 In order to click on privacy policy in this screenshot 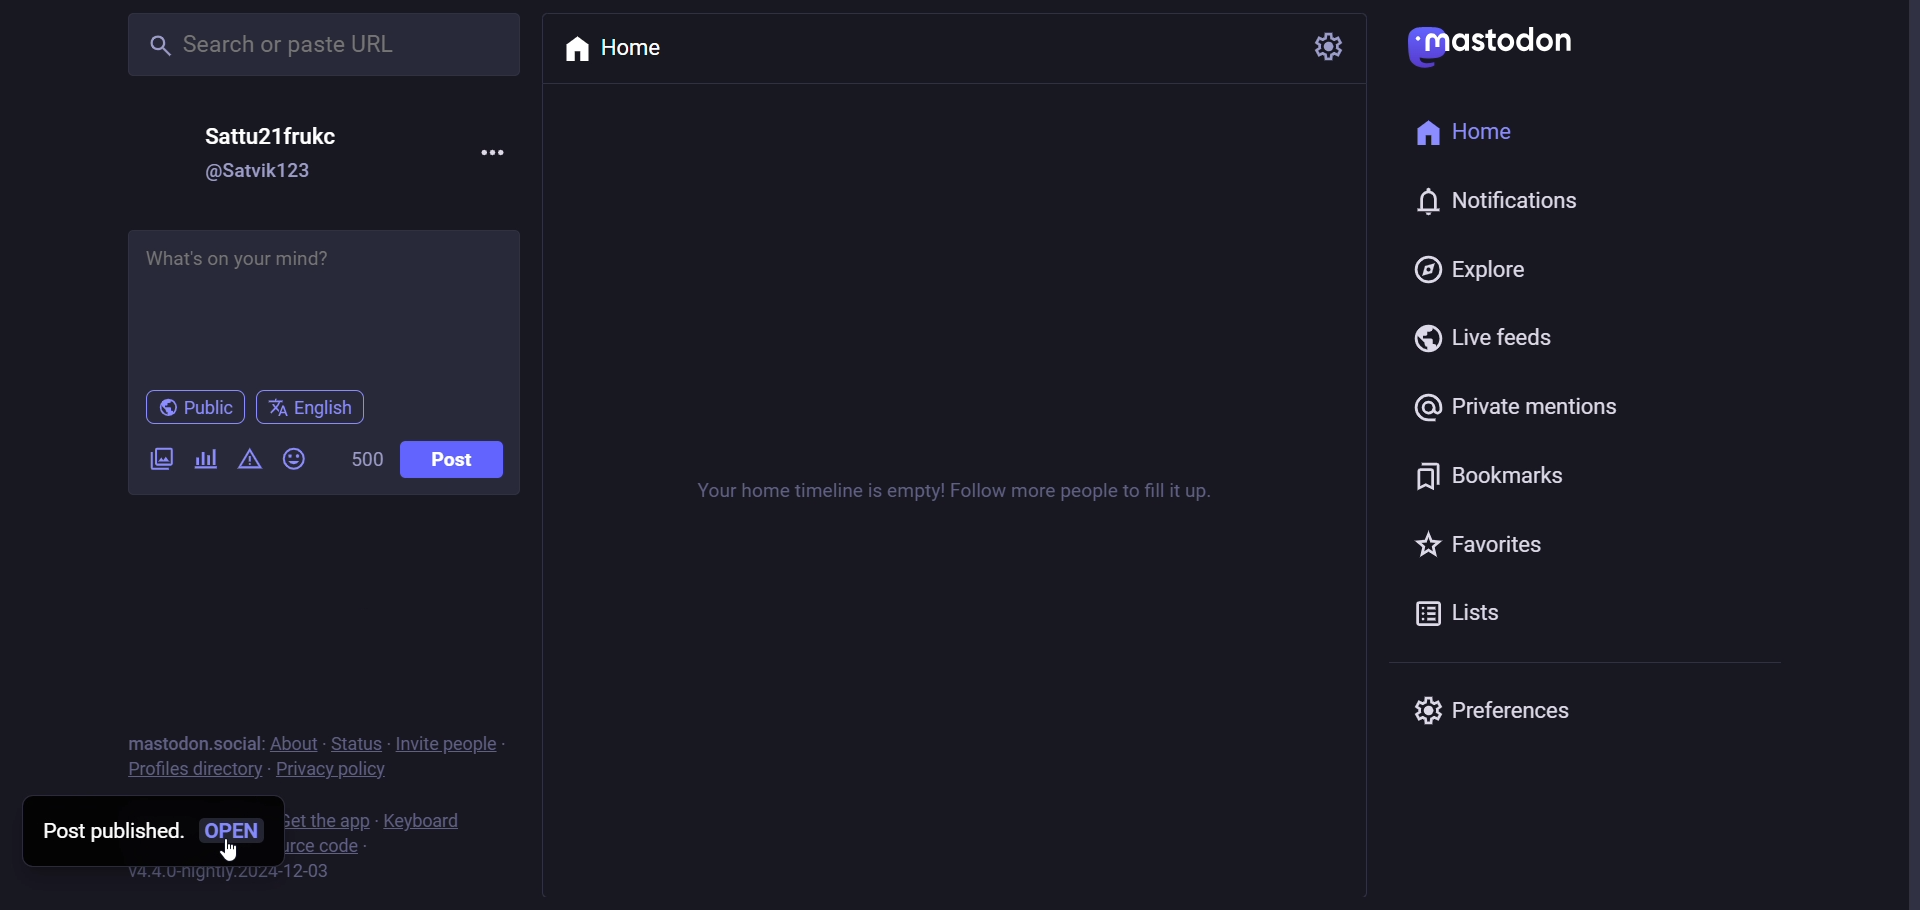, I will do `click(331, 773)`.